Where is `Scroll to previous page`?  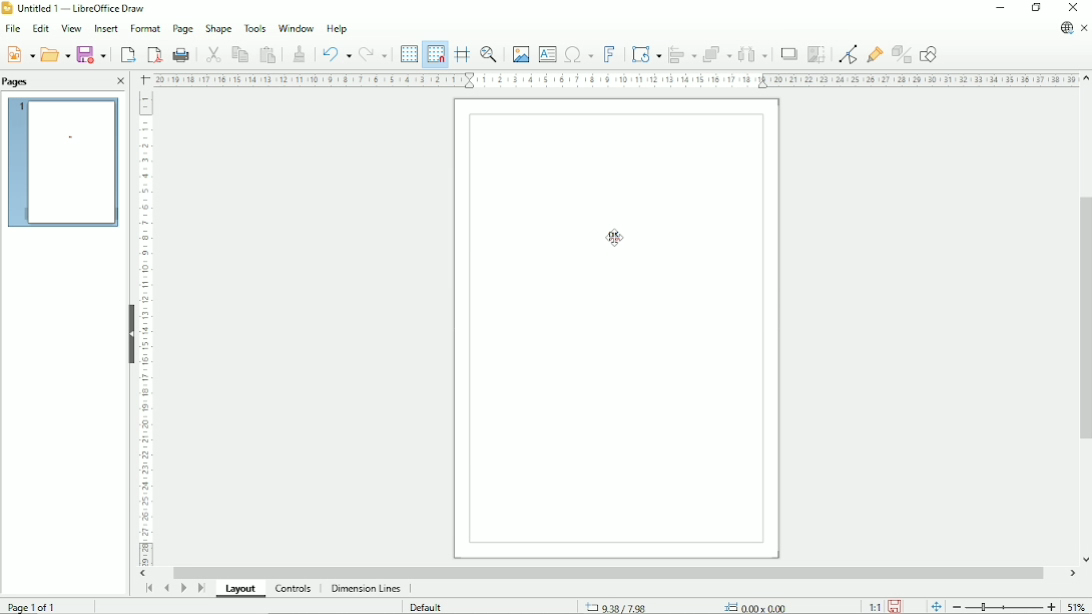
Scroll to previous page is located at coordinates (166, 588).